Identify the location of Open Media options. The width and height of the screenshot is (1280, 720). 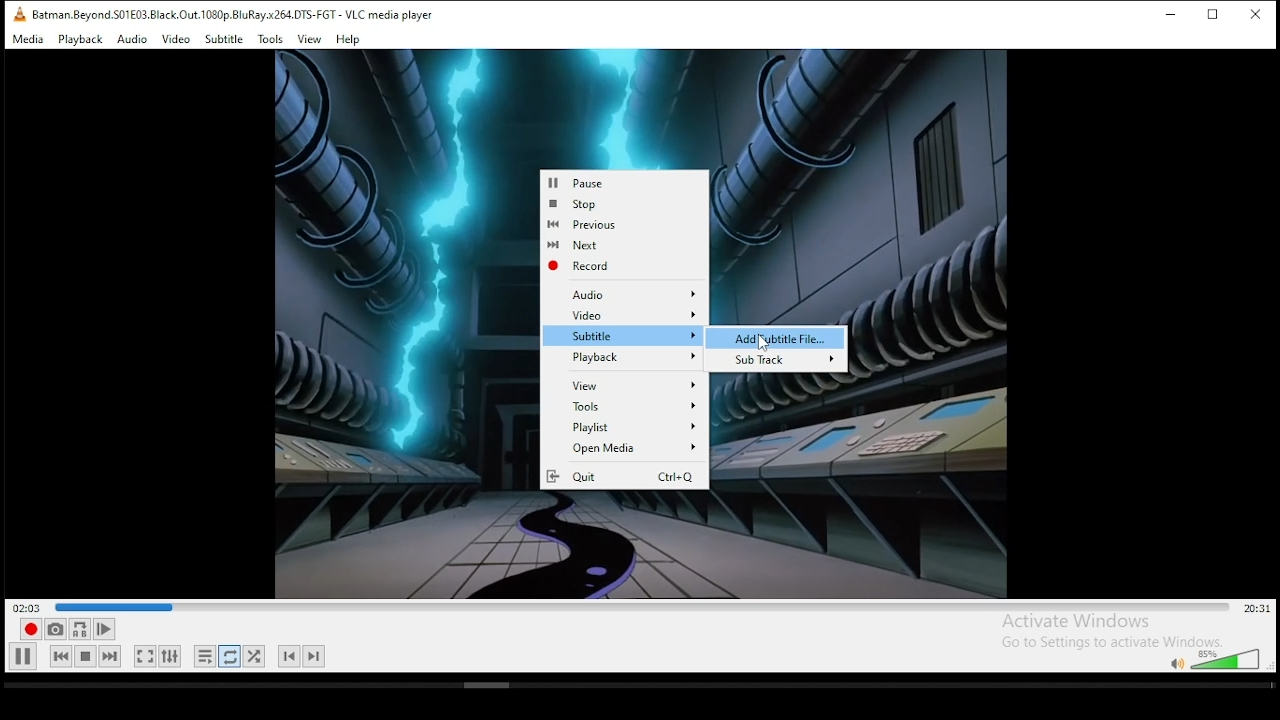
(625, 447).